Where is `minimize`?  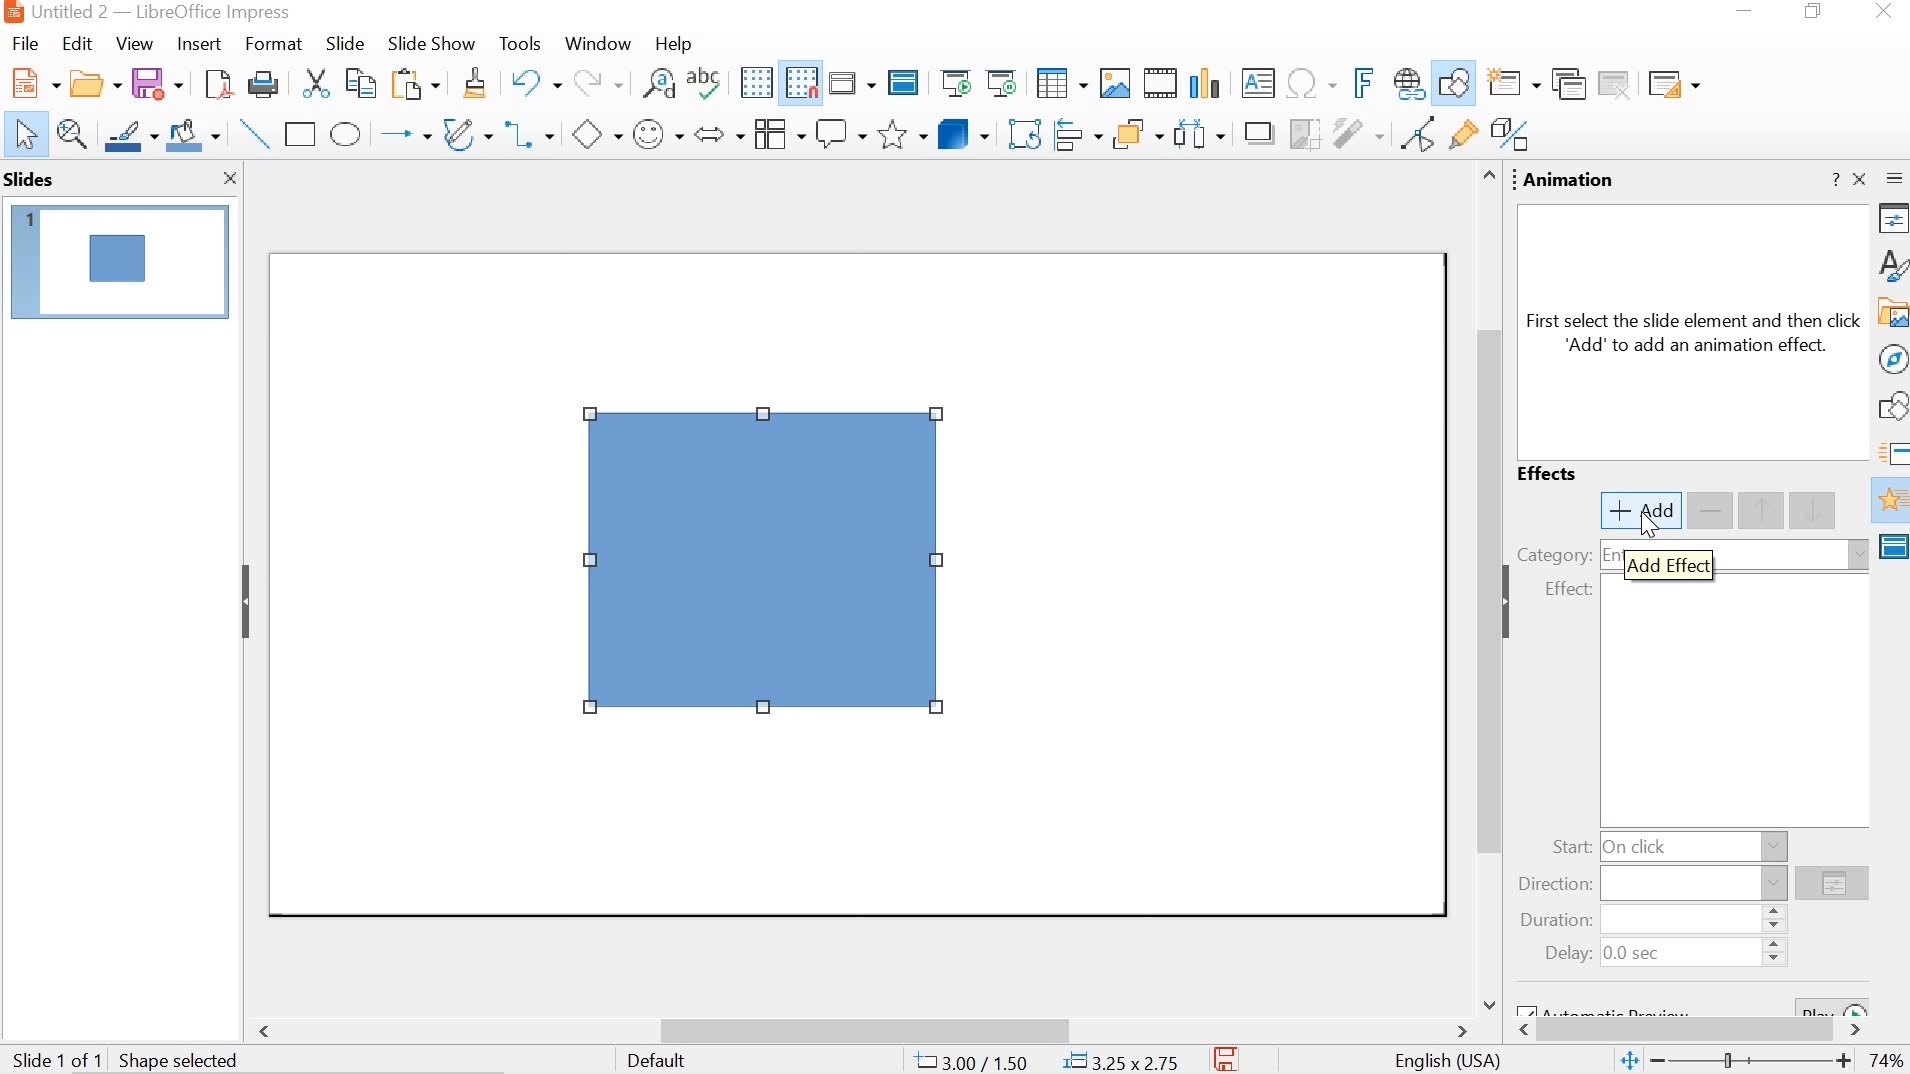
minimize is located at coordinates (1739, 12).